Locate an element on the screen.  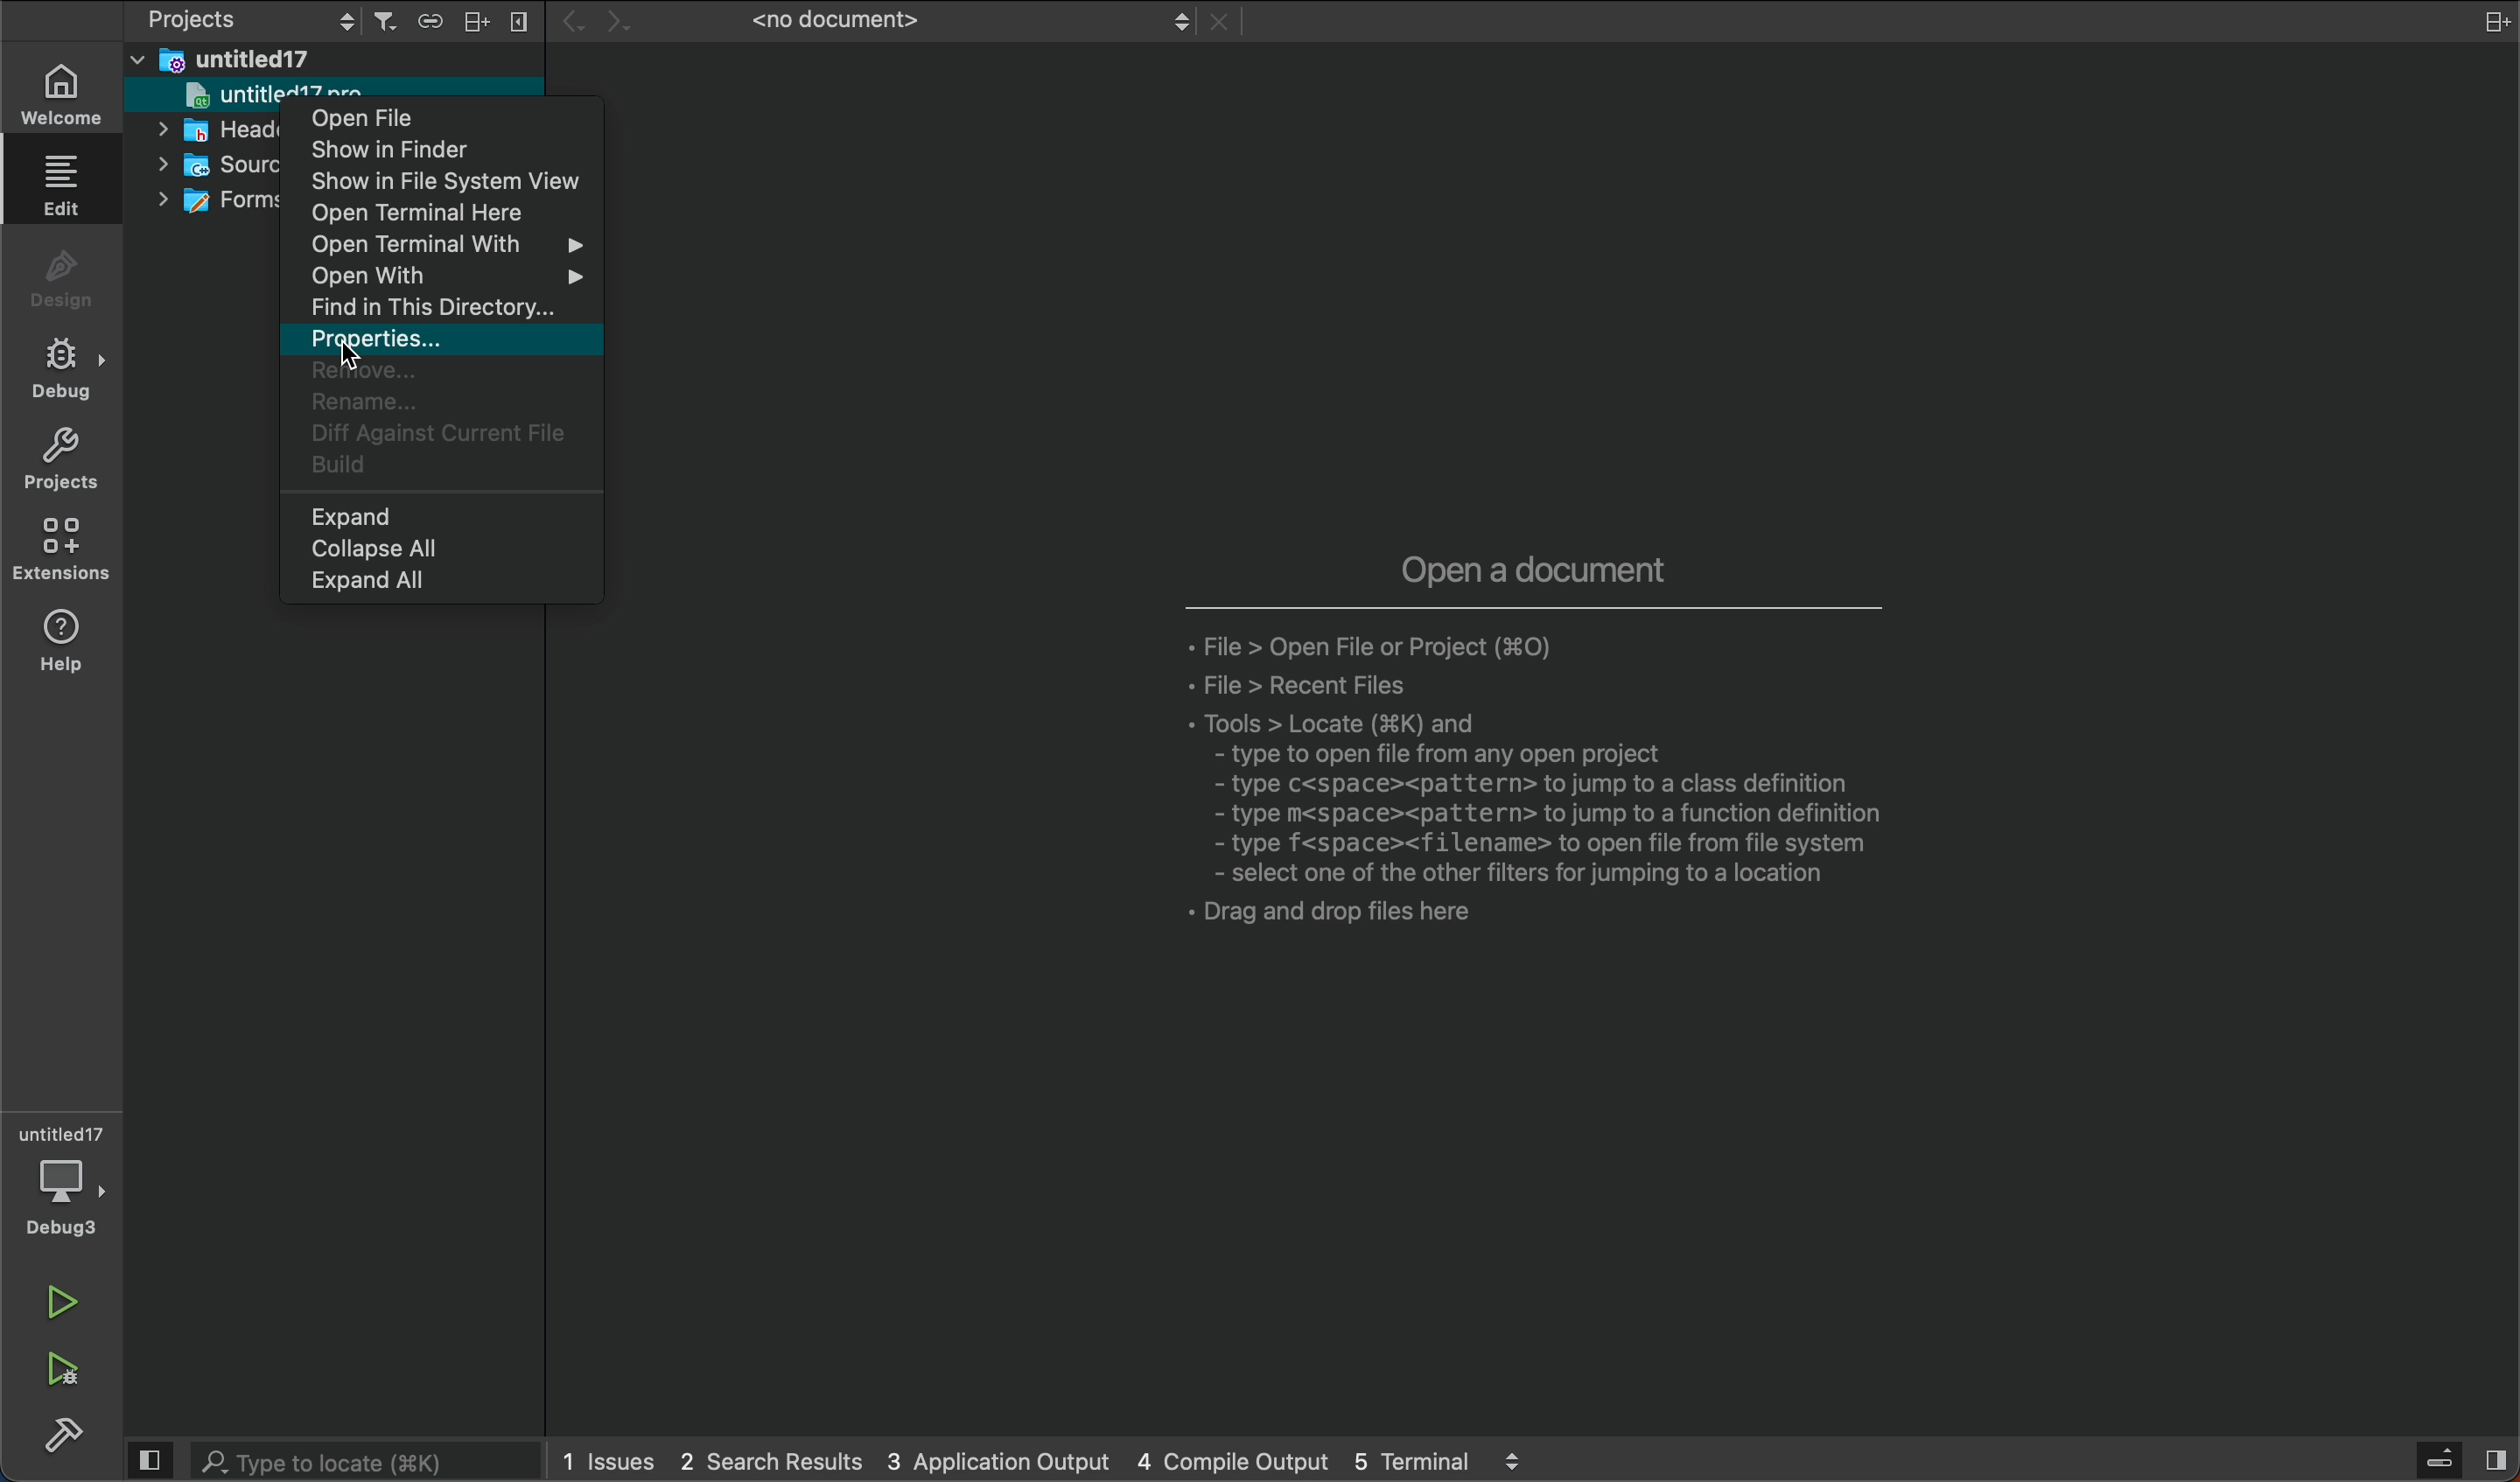
build is located at coordinates (438, 468).